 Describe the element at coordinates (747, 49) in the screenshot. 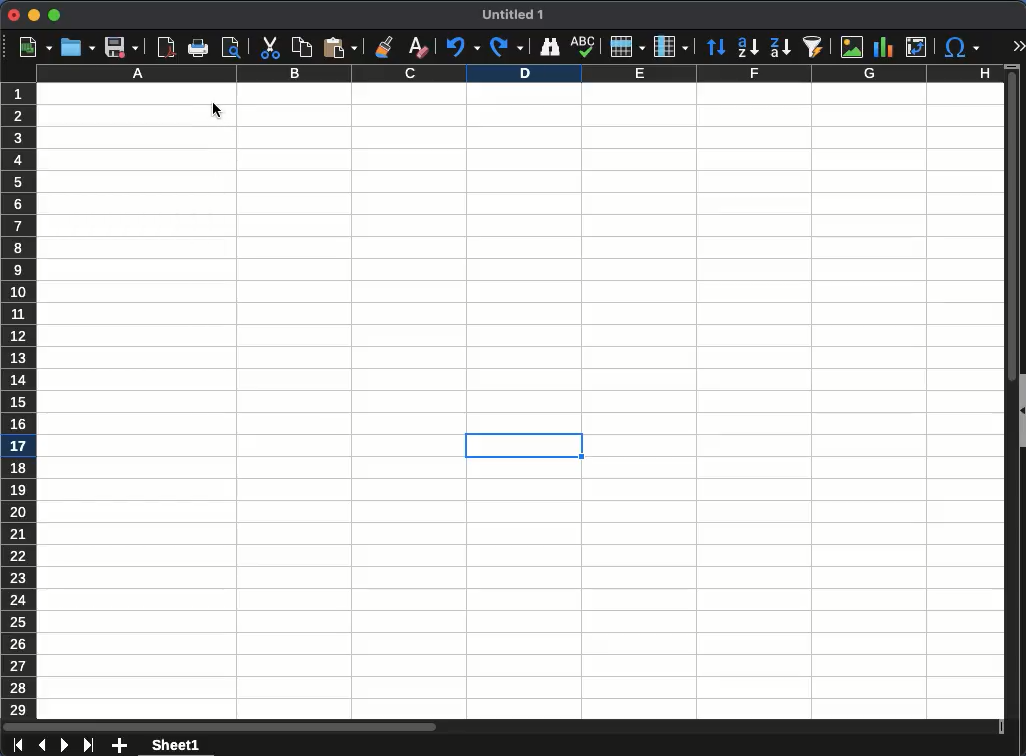

I see `ascending` at that location.